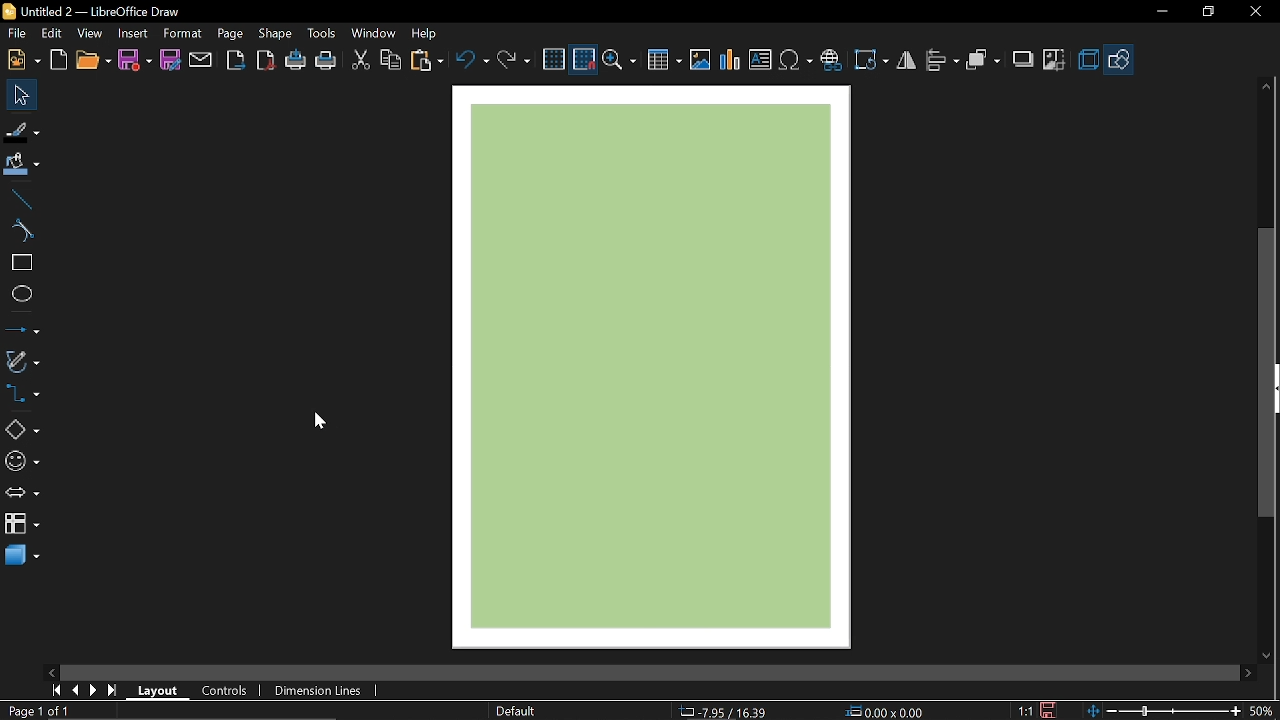 The image size is (1280, 720). Describe the element at coordinates (230, 35) in the screenshot. I see `Page` at that location.